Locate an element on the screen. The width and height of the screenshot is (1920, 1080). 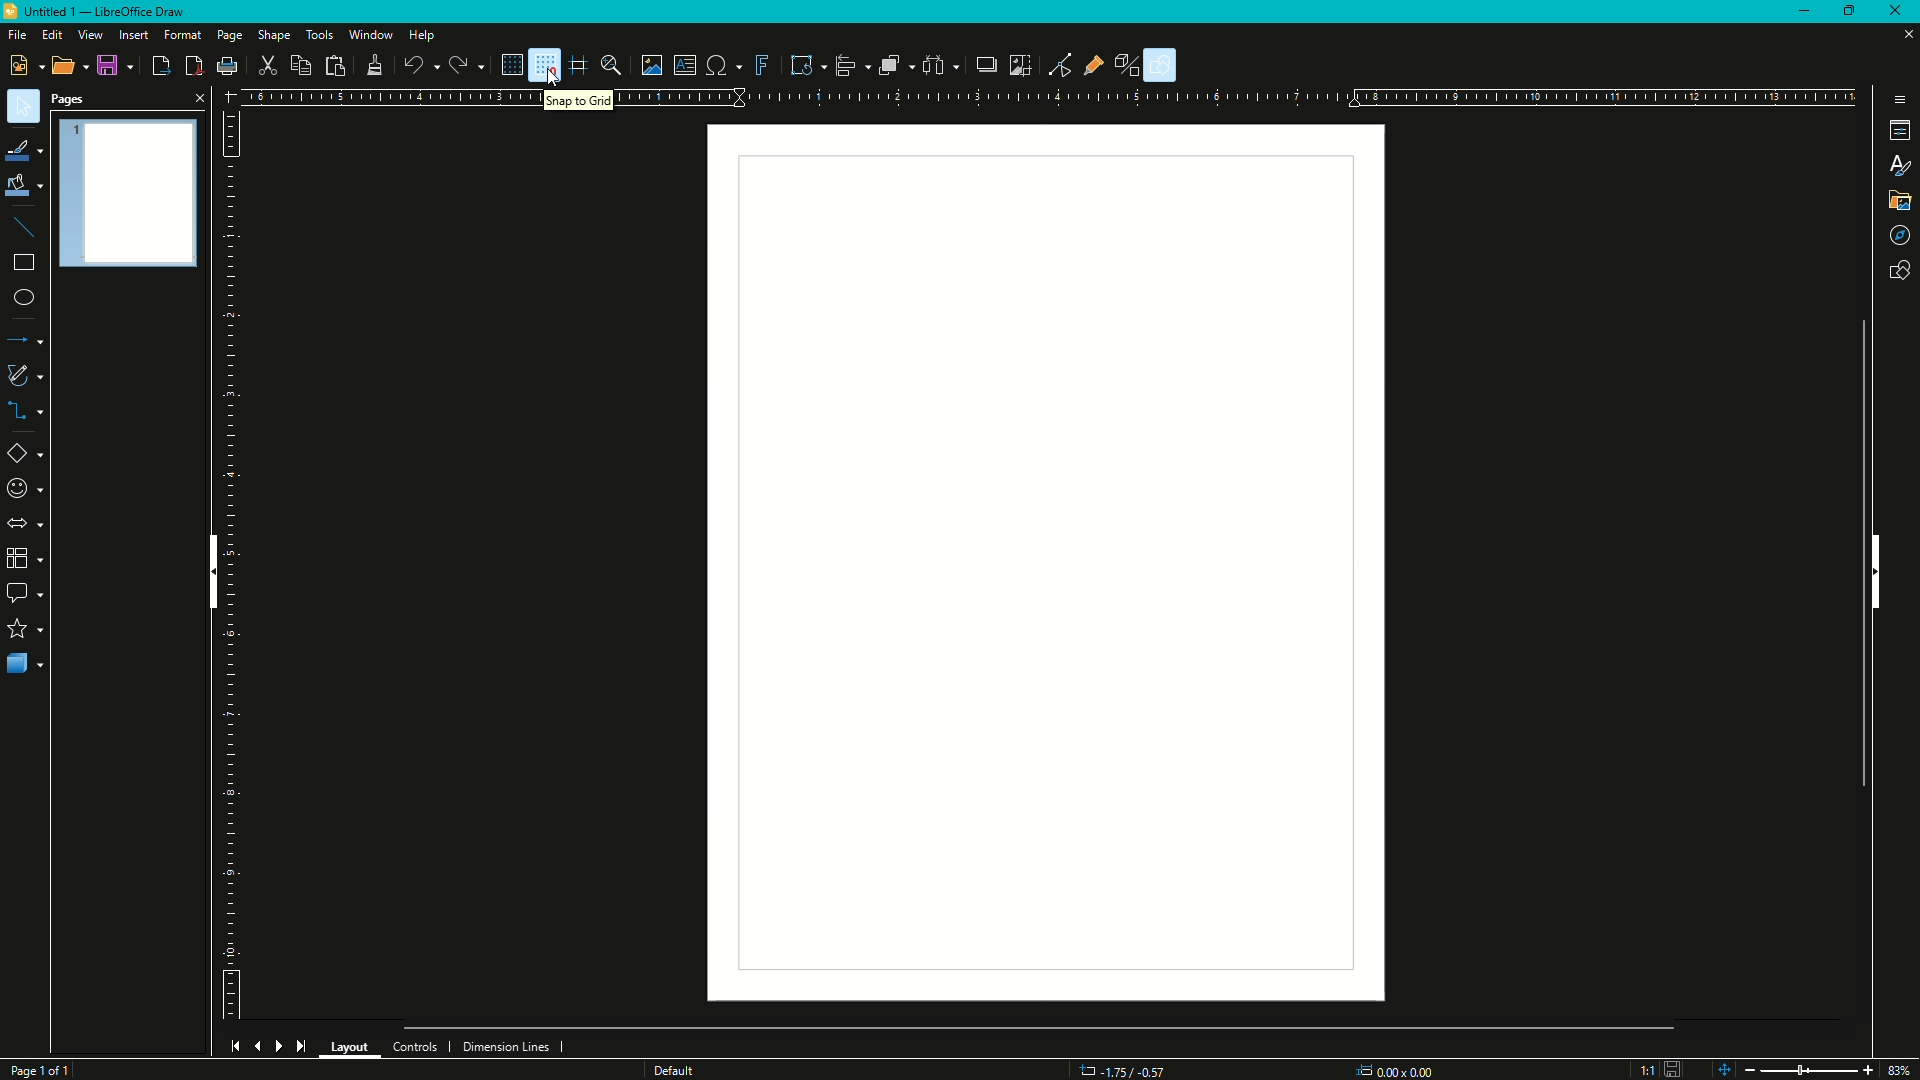
Save is located at coordinates (108, 65).